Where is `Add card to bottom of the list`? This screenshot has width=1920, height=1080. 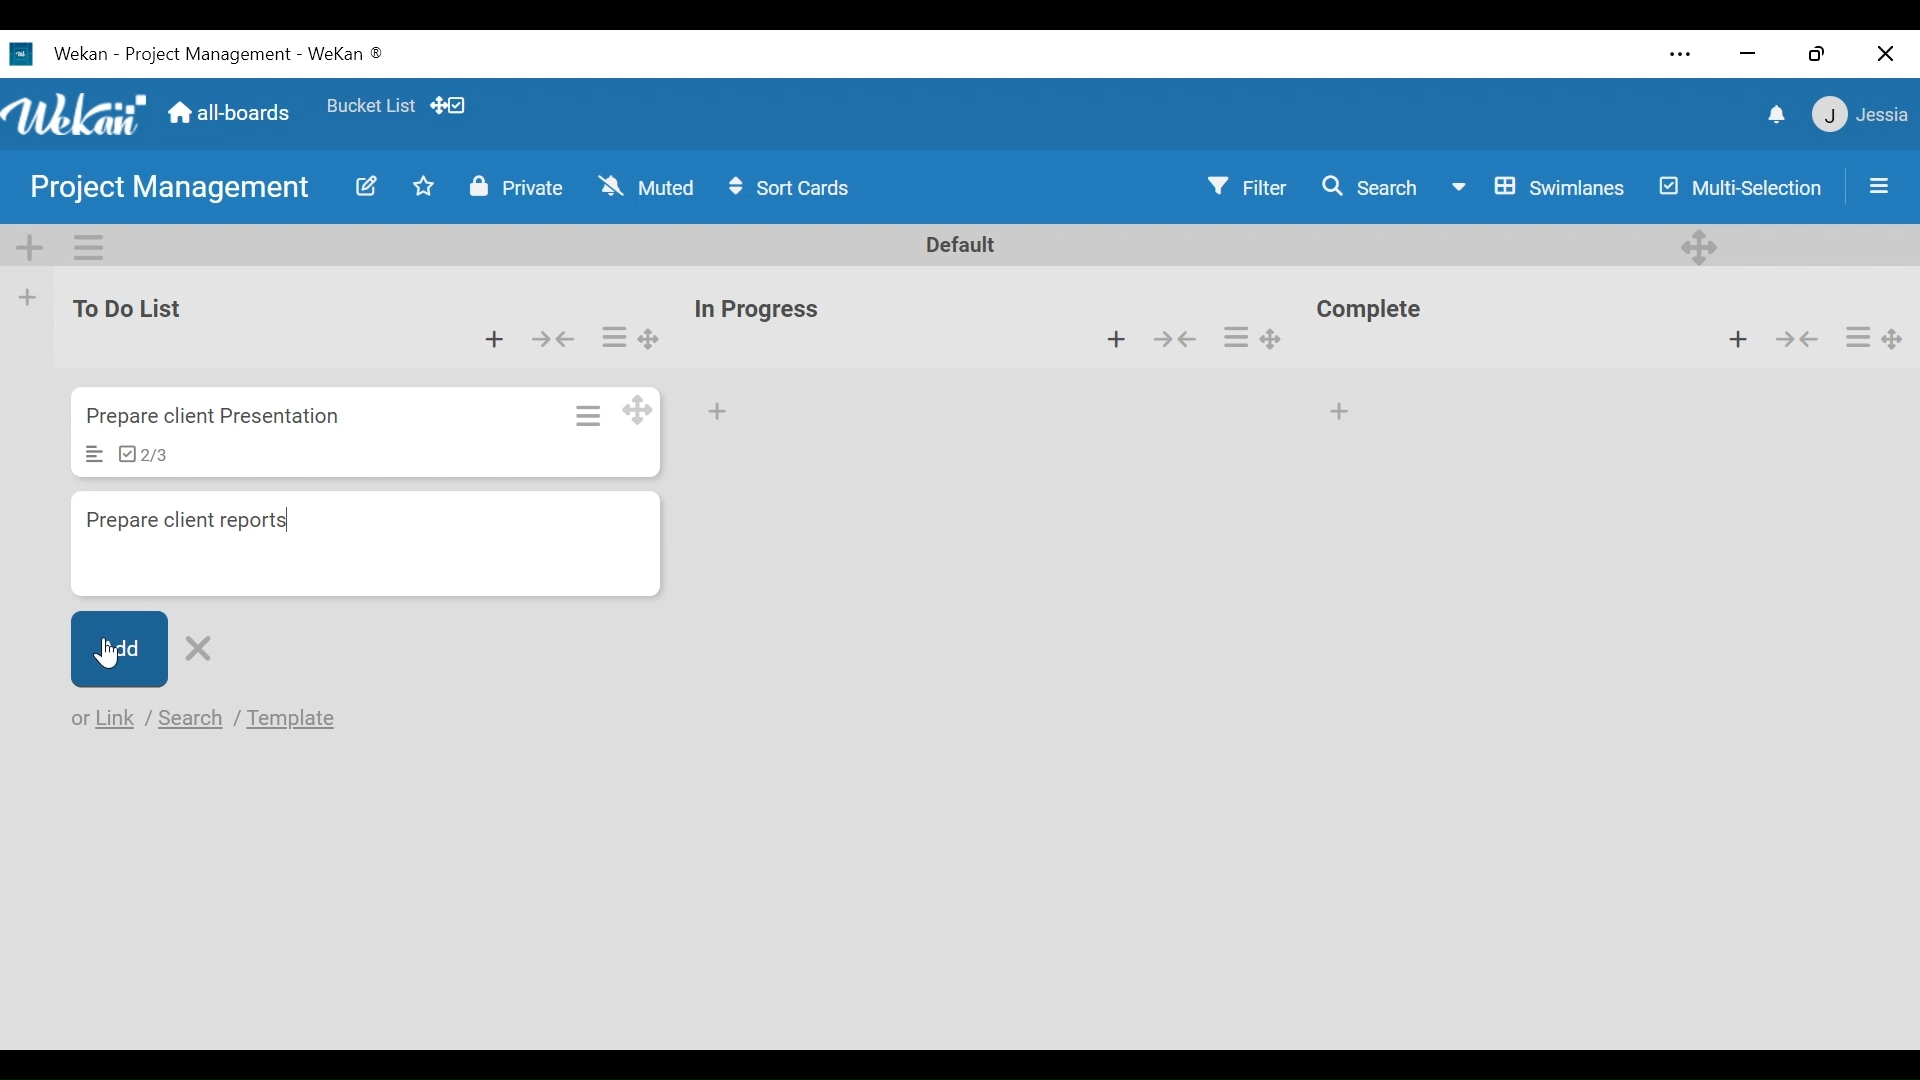 Add card to bottom of the list is located at coordinates (1343, 406).